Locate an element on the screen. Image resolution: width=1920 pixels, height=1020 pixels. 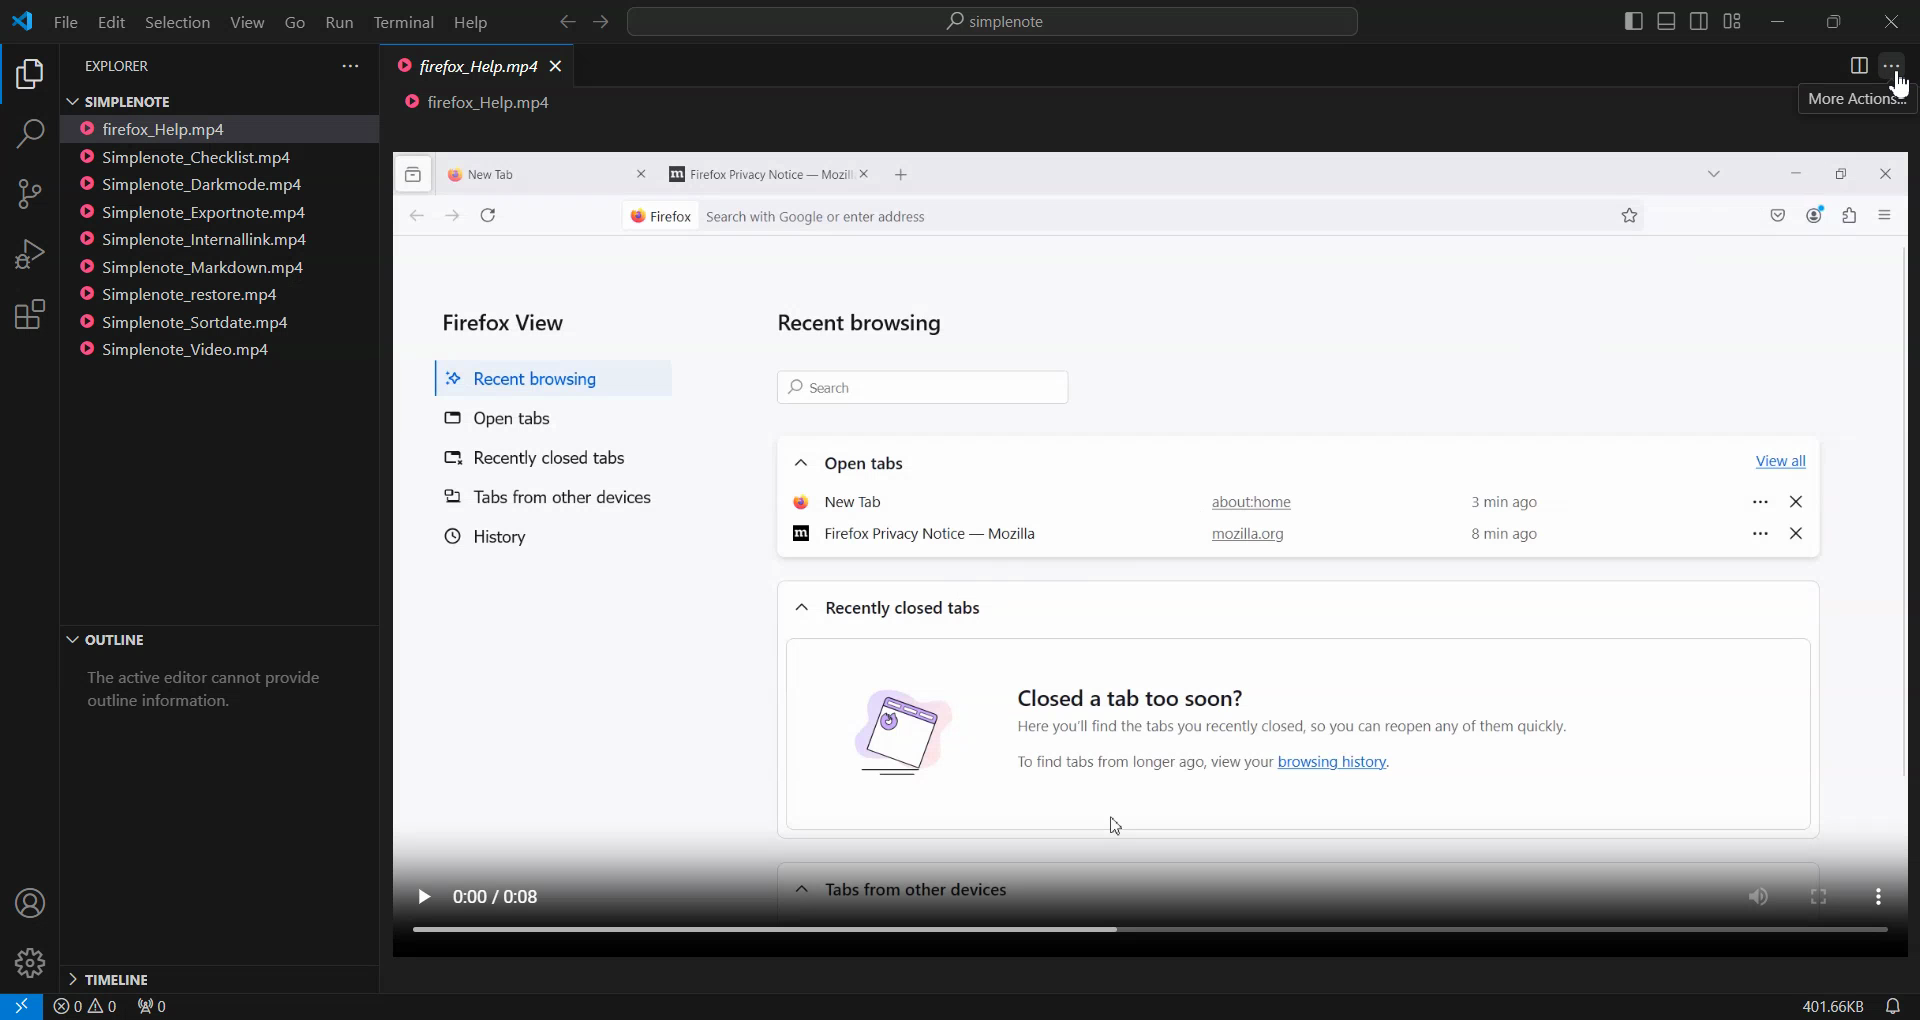
View is located at coordinates (247, 22).